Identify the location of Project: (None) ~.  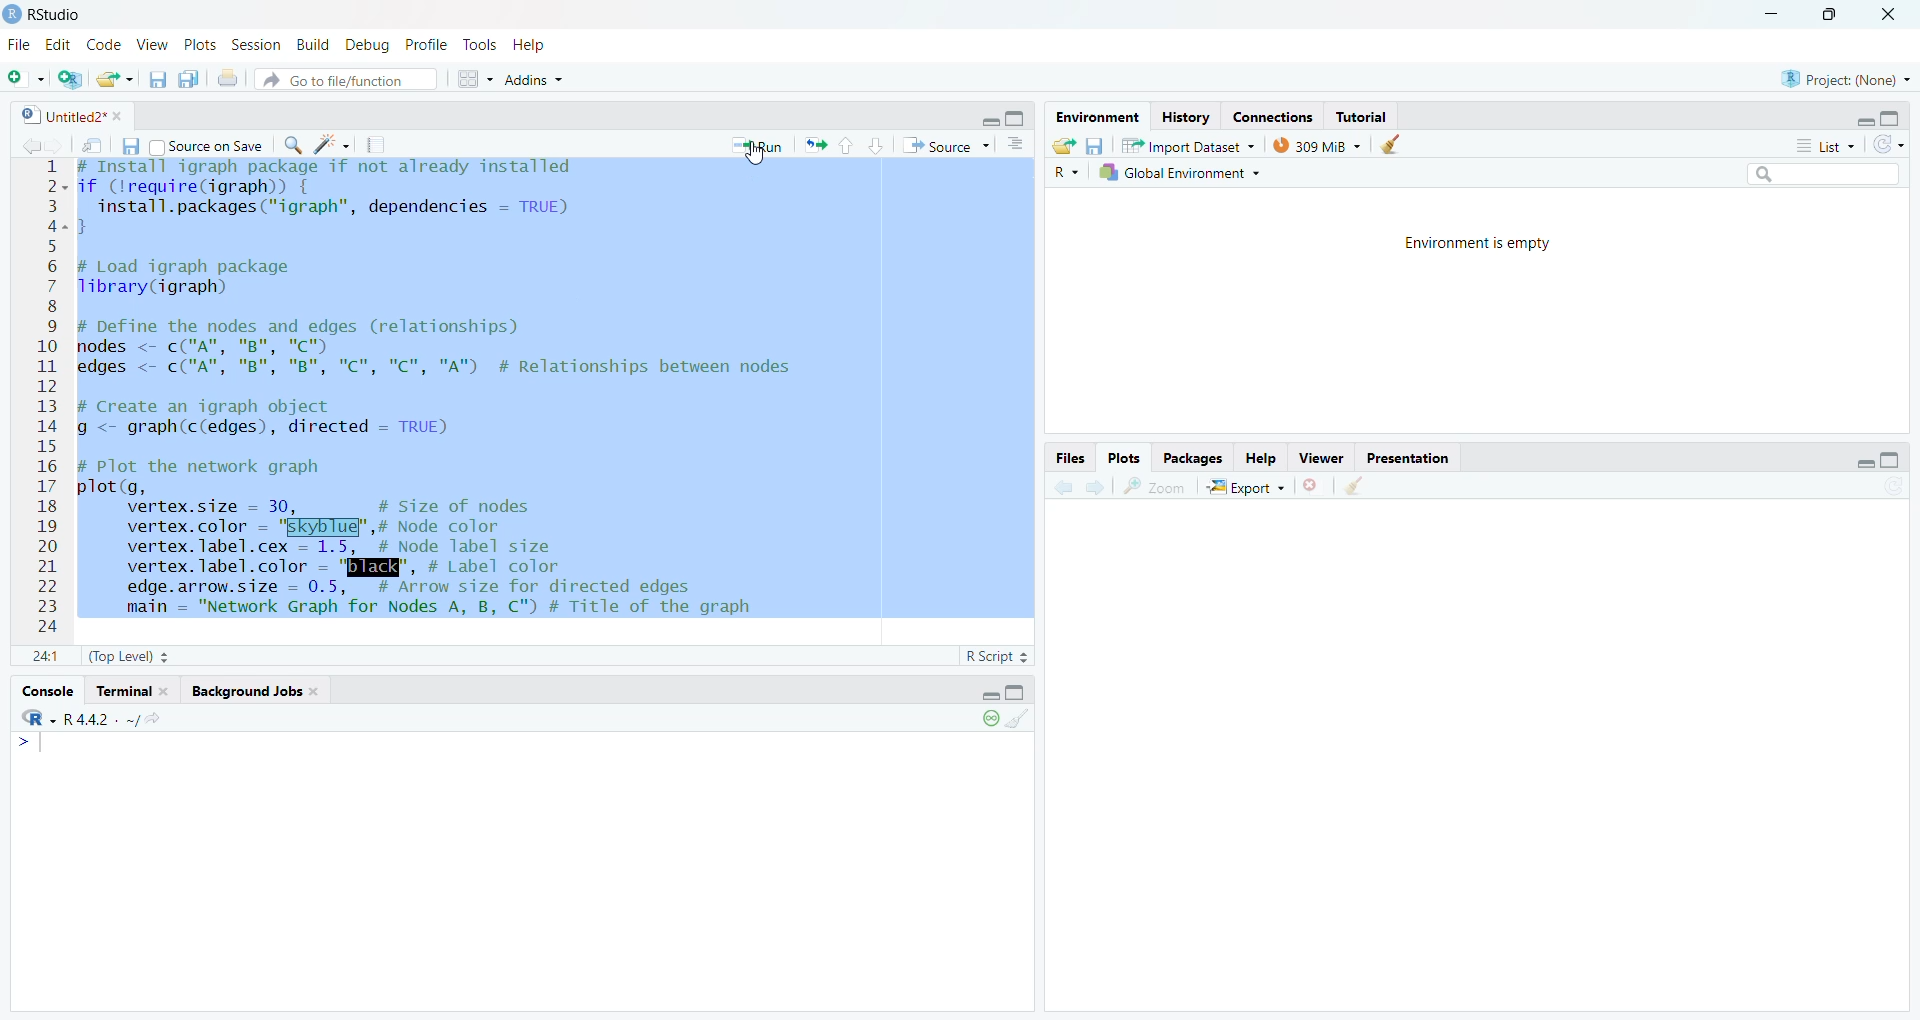
(1845, 78).